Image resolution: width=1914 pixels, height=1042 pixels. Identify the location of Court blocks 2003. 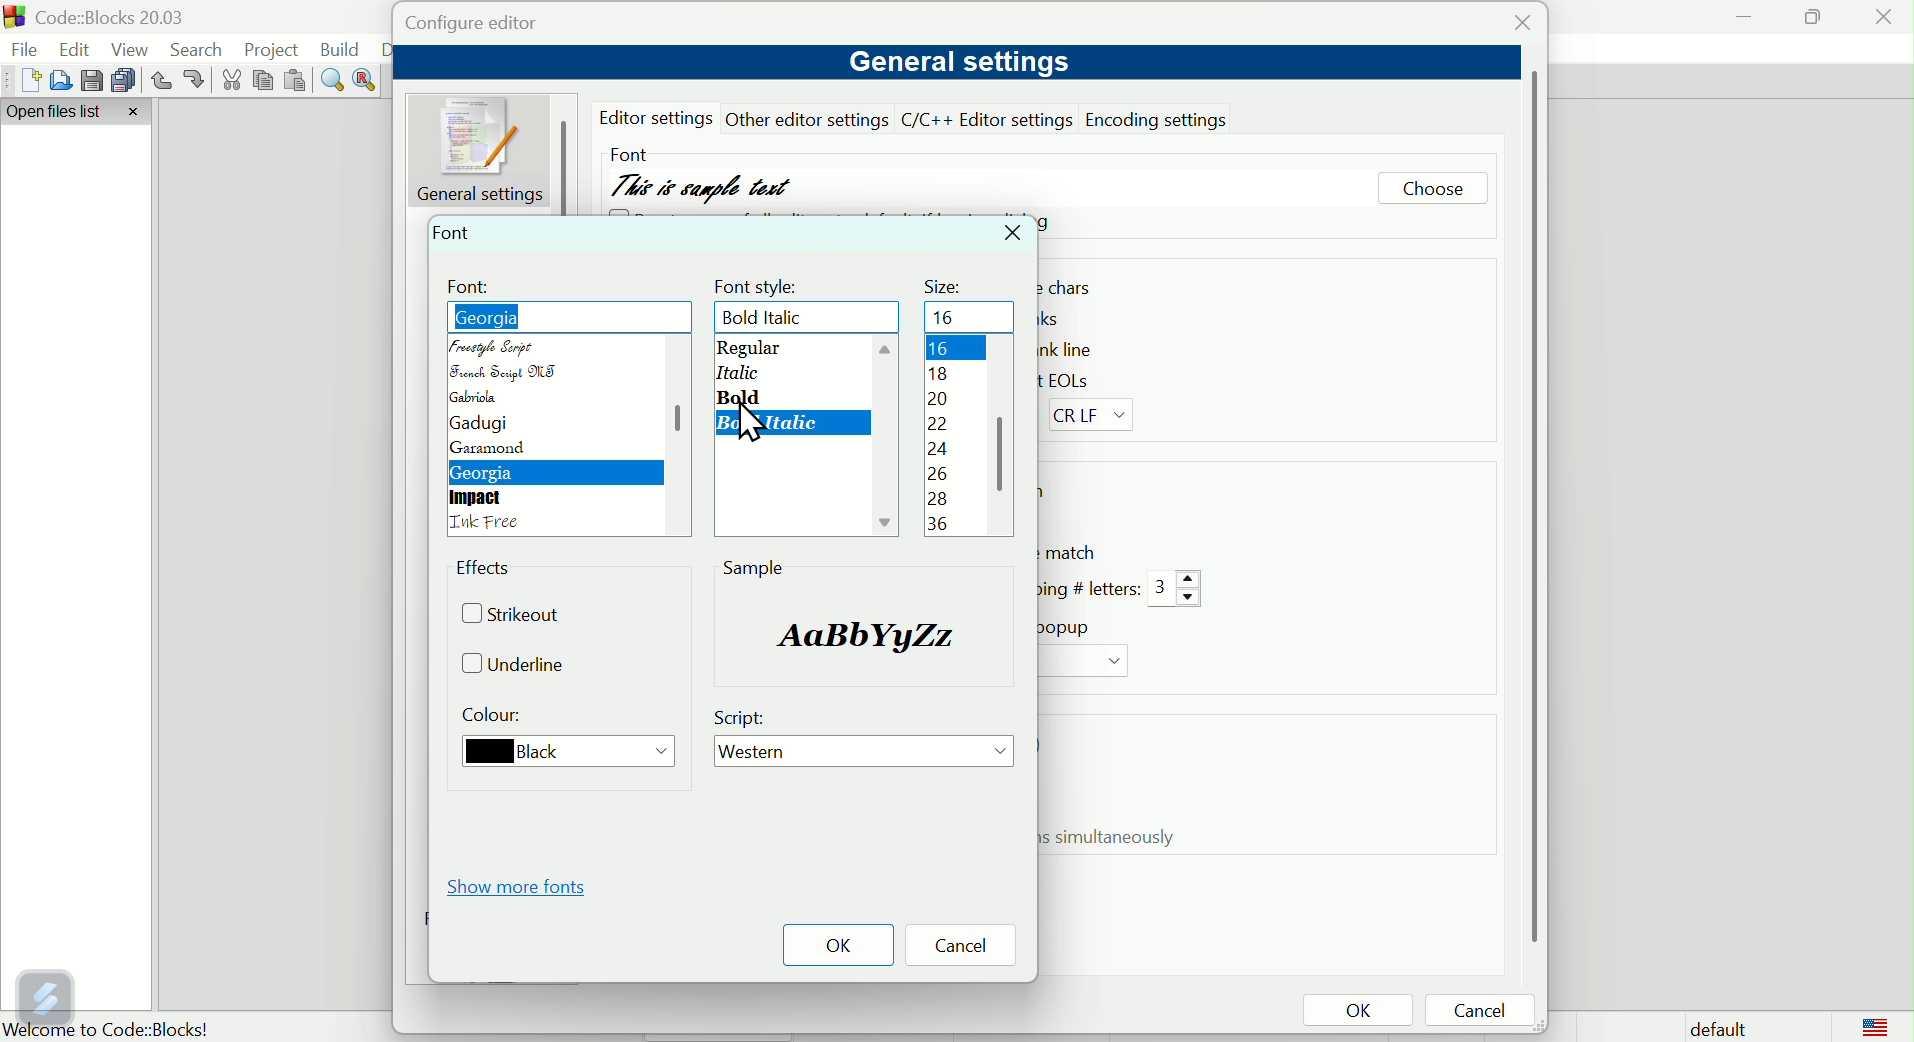
(126, 17).